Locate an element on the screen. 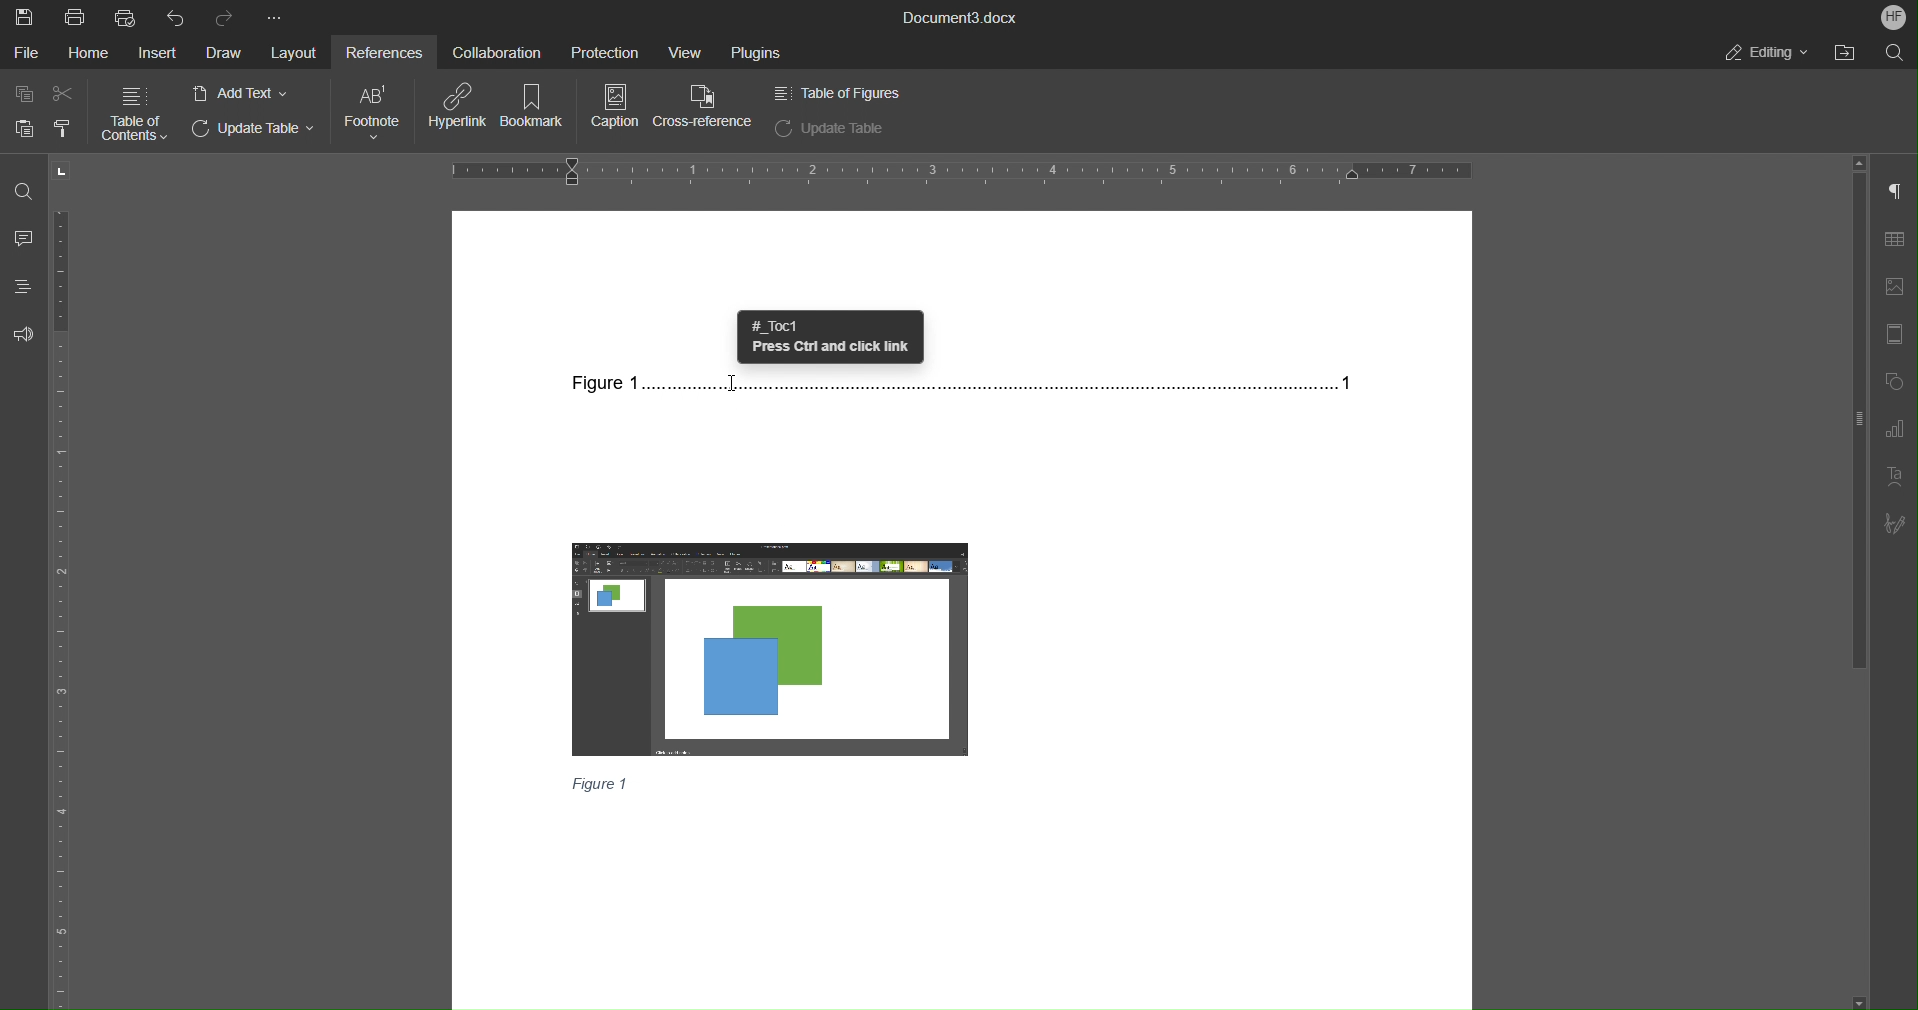 This screenshot has width=1918, height=1010. Footnote is located at coordinates (374, 112).